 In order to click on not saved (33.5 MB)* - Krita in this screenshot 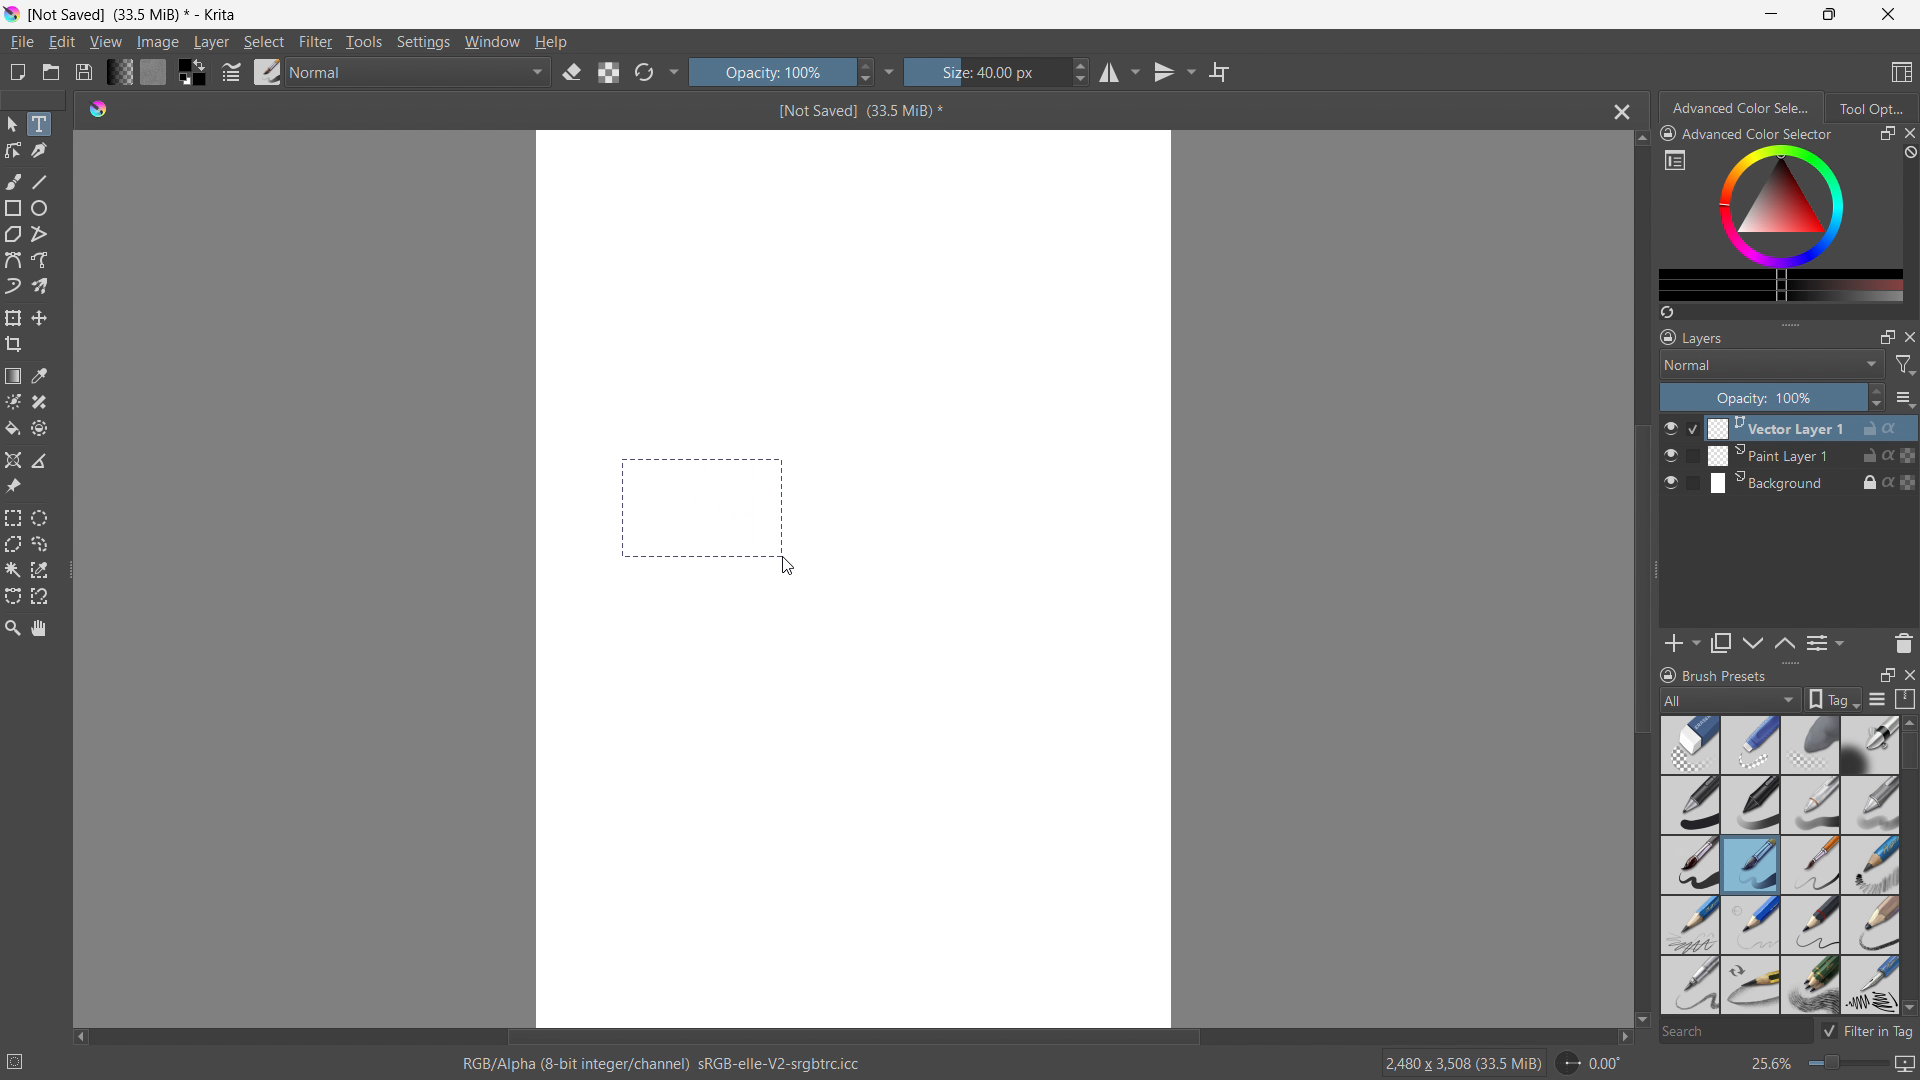, I will do `click(137, 13)`.